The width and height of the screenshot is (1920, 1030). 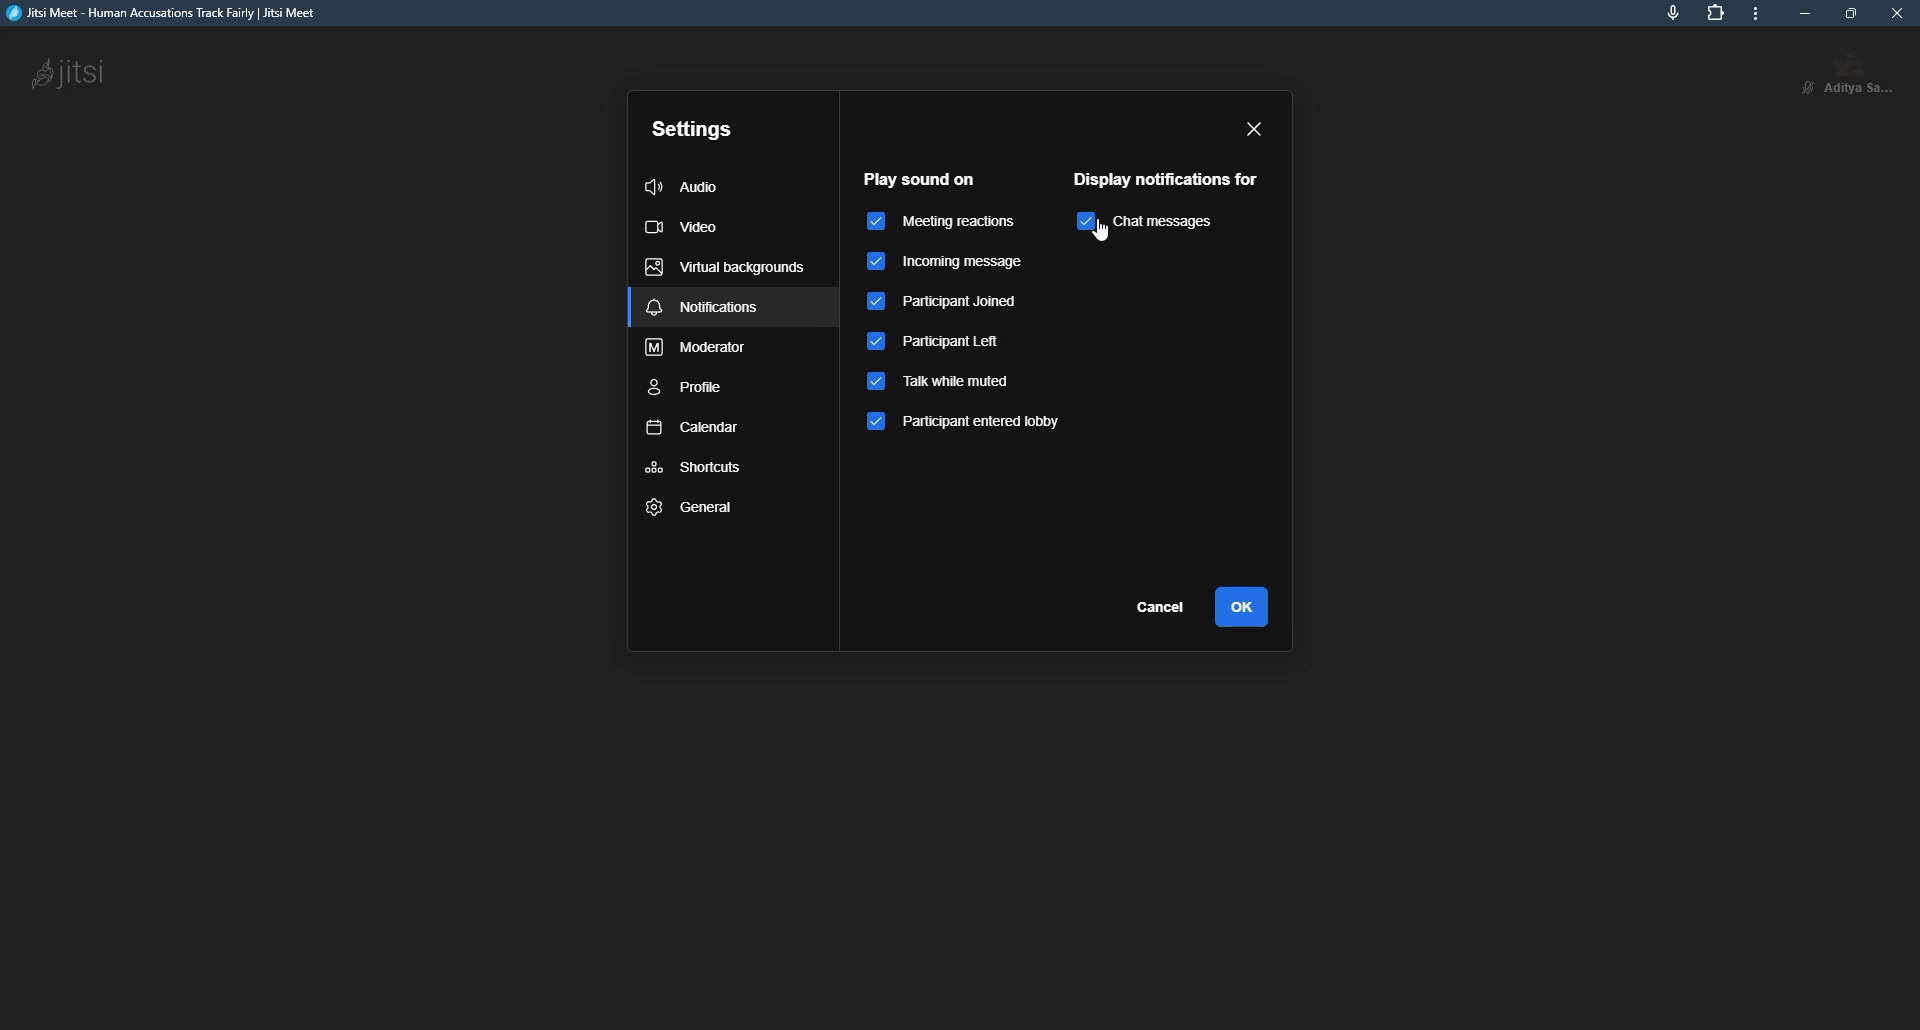 I want to click on display notification, so click(x=1168, y=174).